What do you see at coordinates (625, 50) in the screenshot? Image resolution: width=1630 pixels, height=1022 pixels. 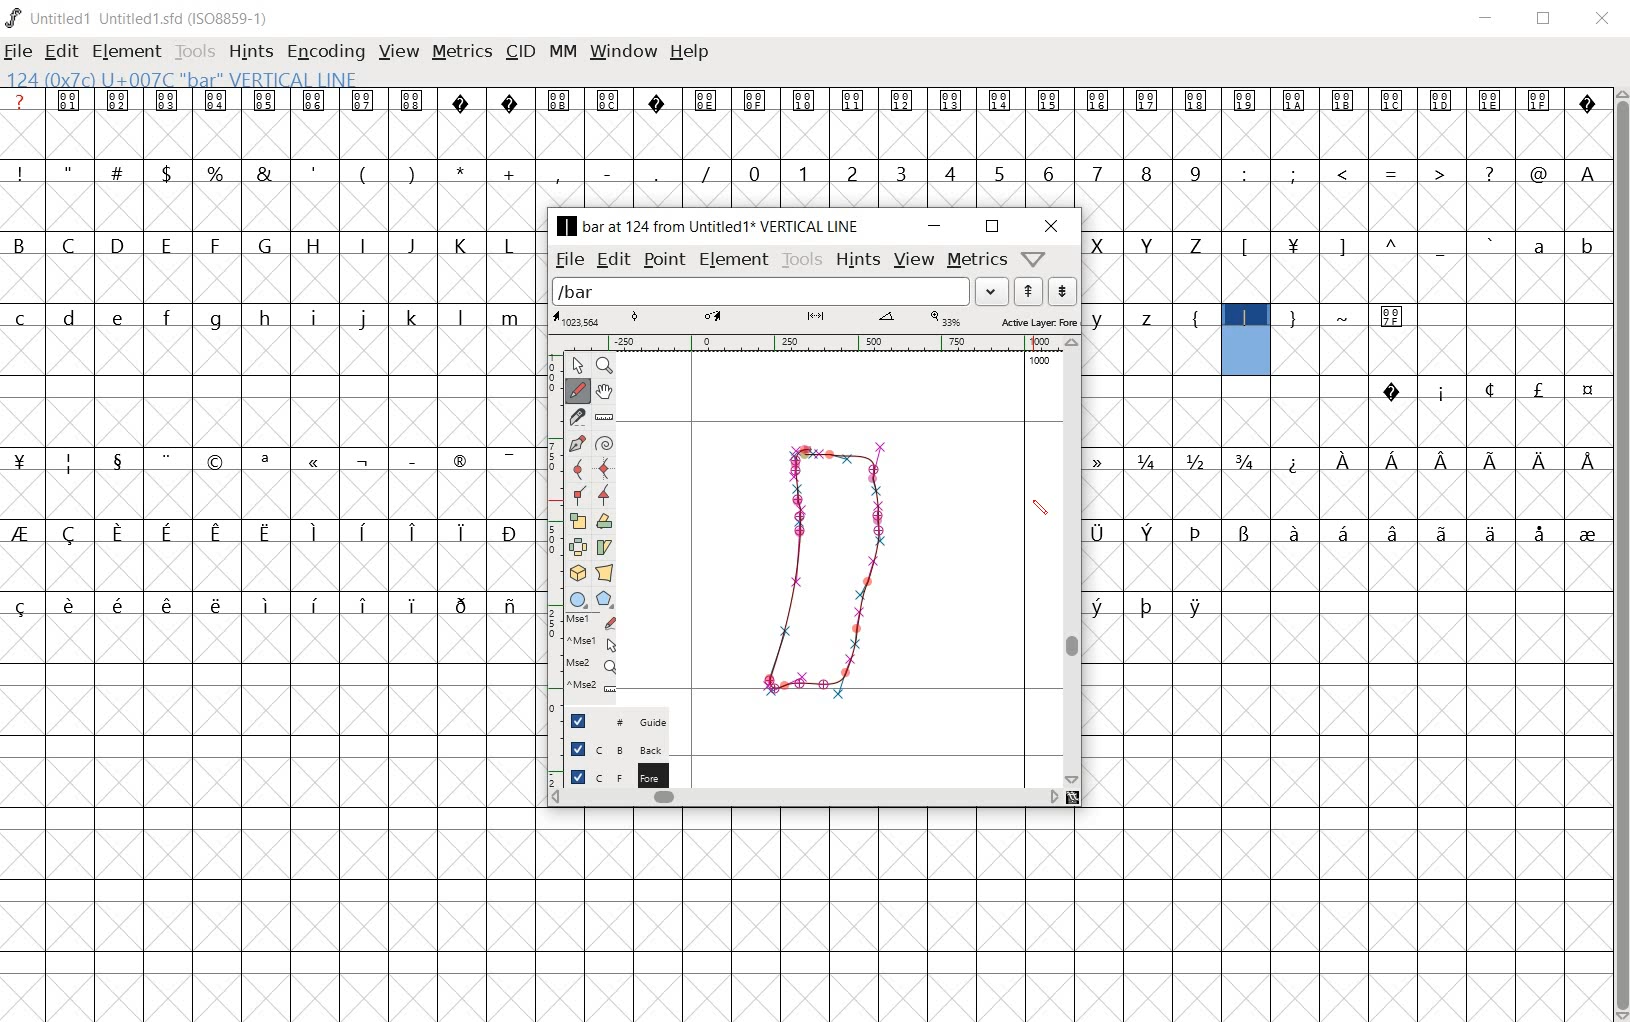 I see `window` at bounding box center [625, 50].